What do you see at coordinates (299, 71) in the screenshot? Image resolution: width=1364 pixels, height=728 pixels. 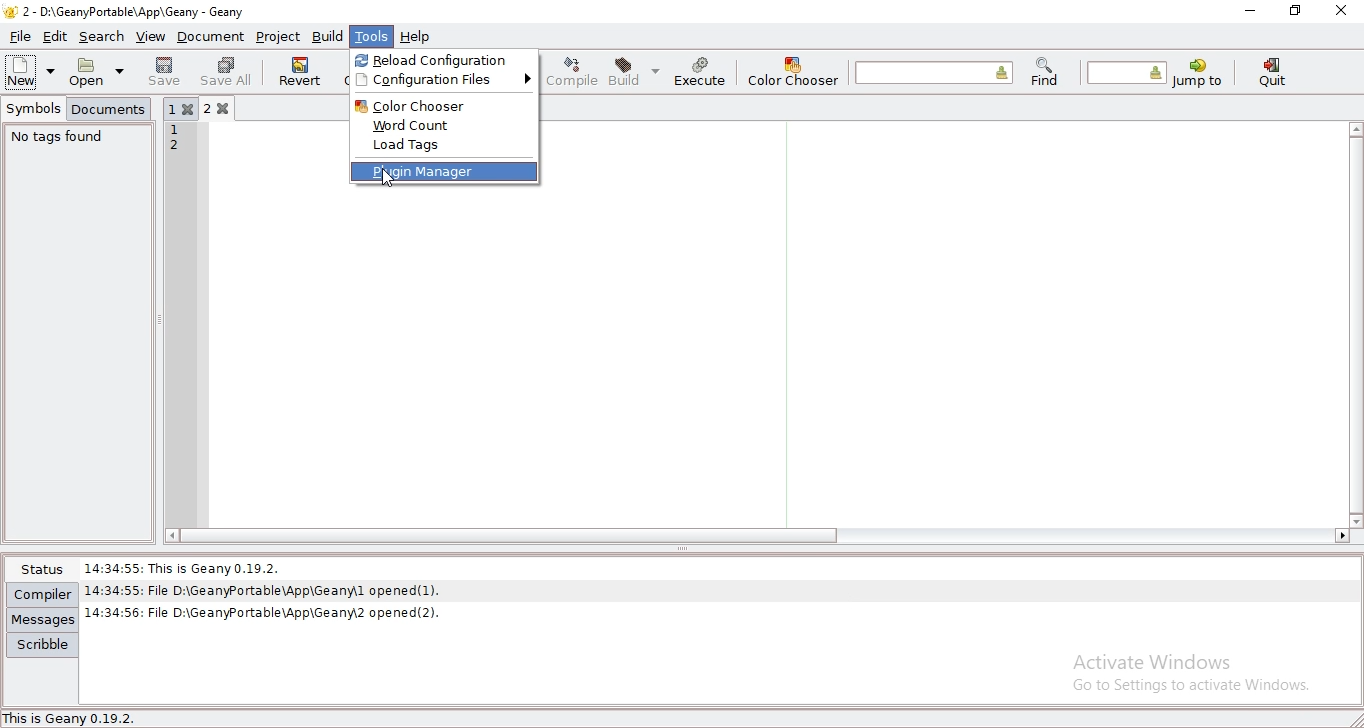 I see `revert` at bounding box center [299, 71].